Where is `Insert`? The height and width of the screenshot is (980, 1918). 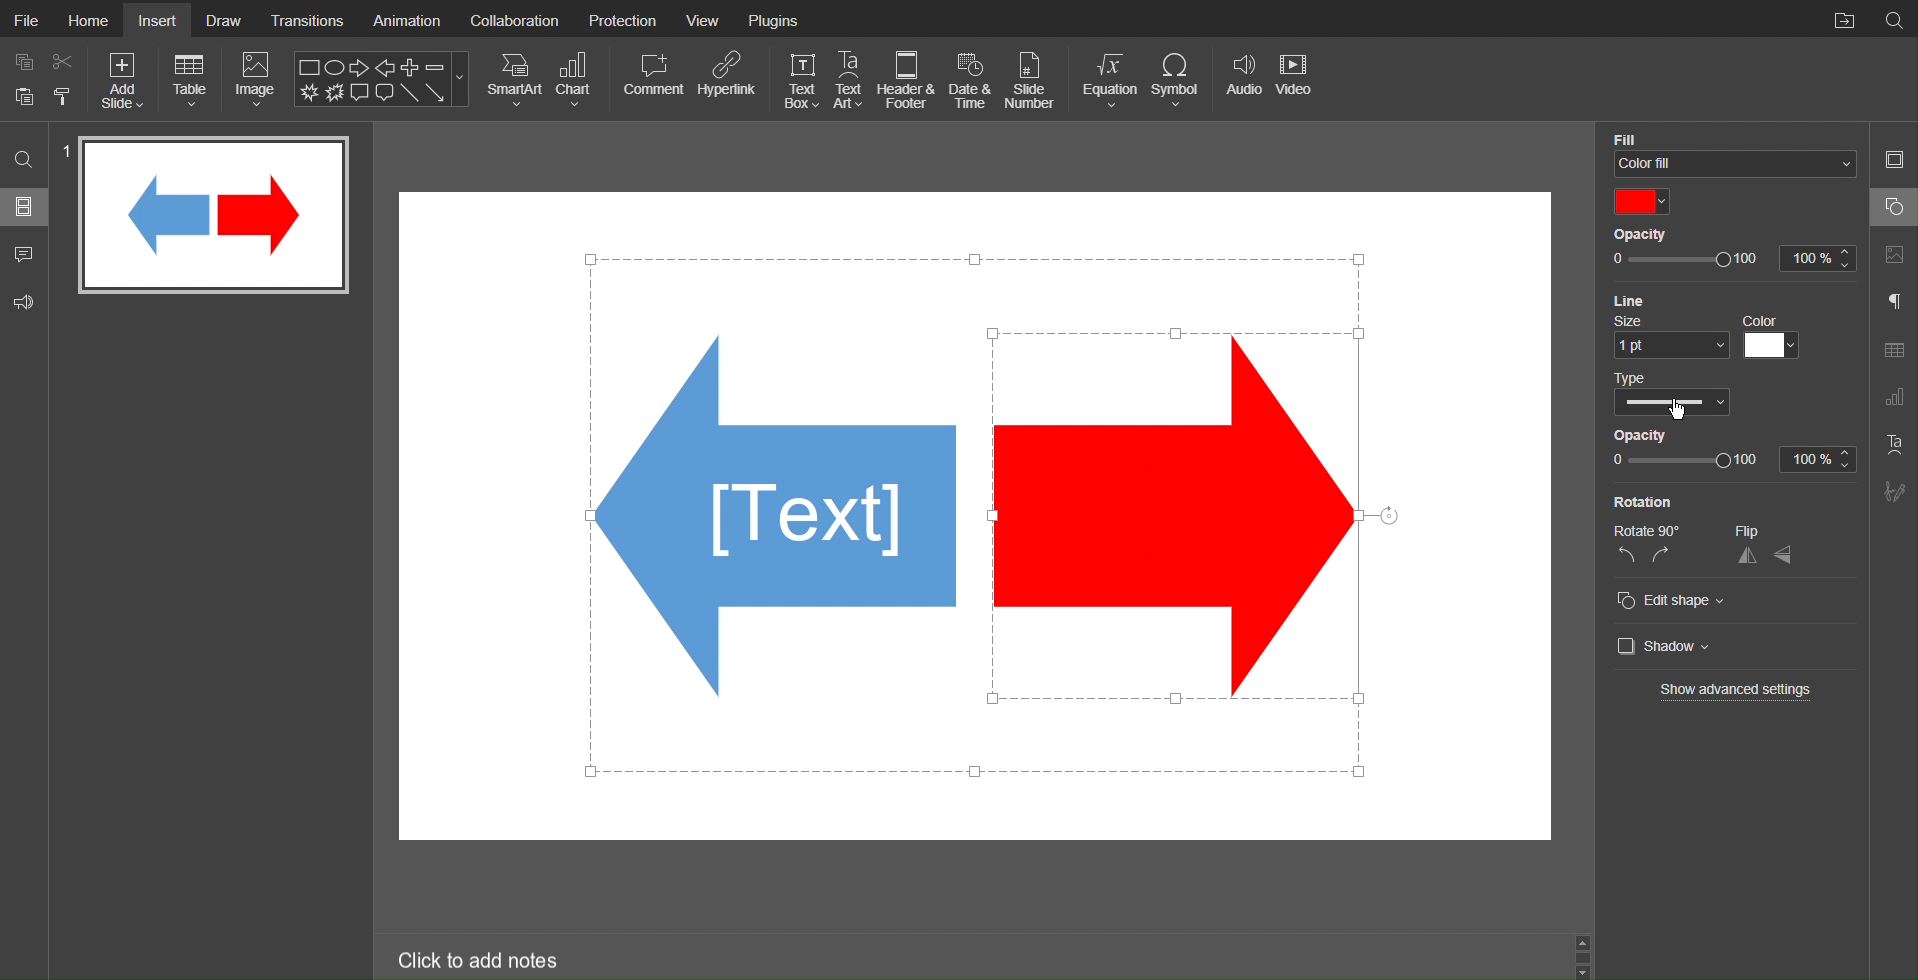
Insert is located at coordinates (160, 20).